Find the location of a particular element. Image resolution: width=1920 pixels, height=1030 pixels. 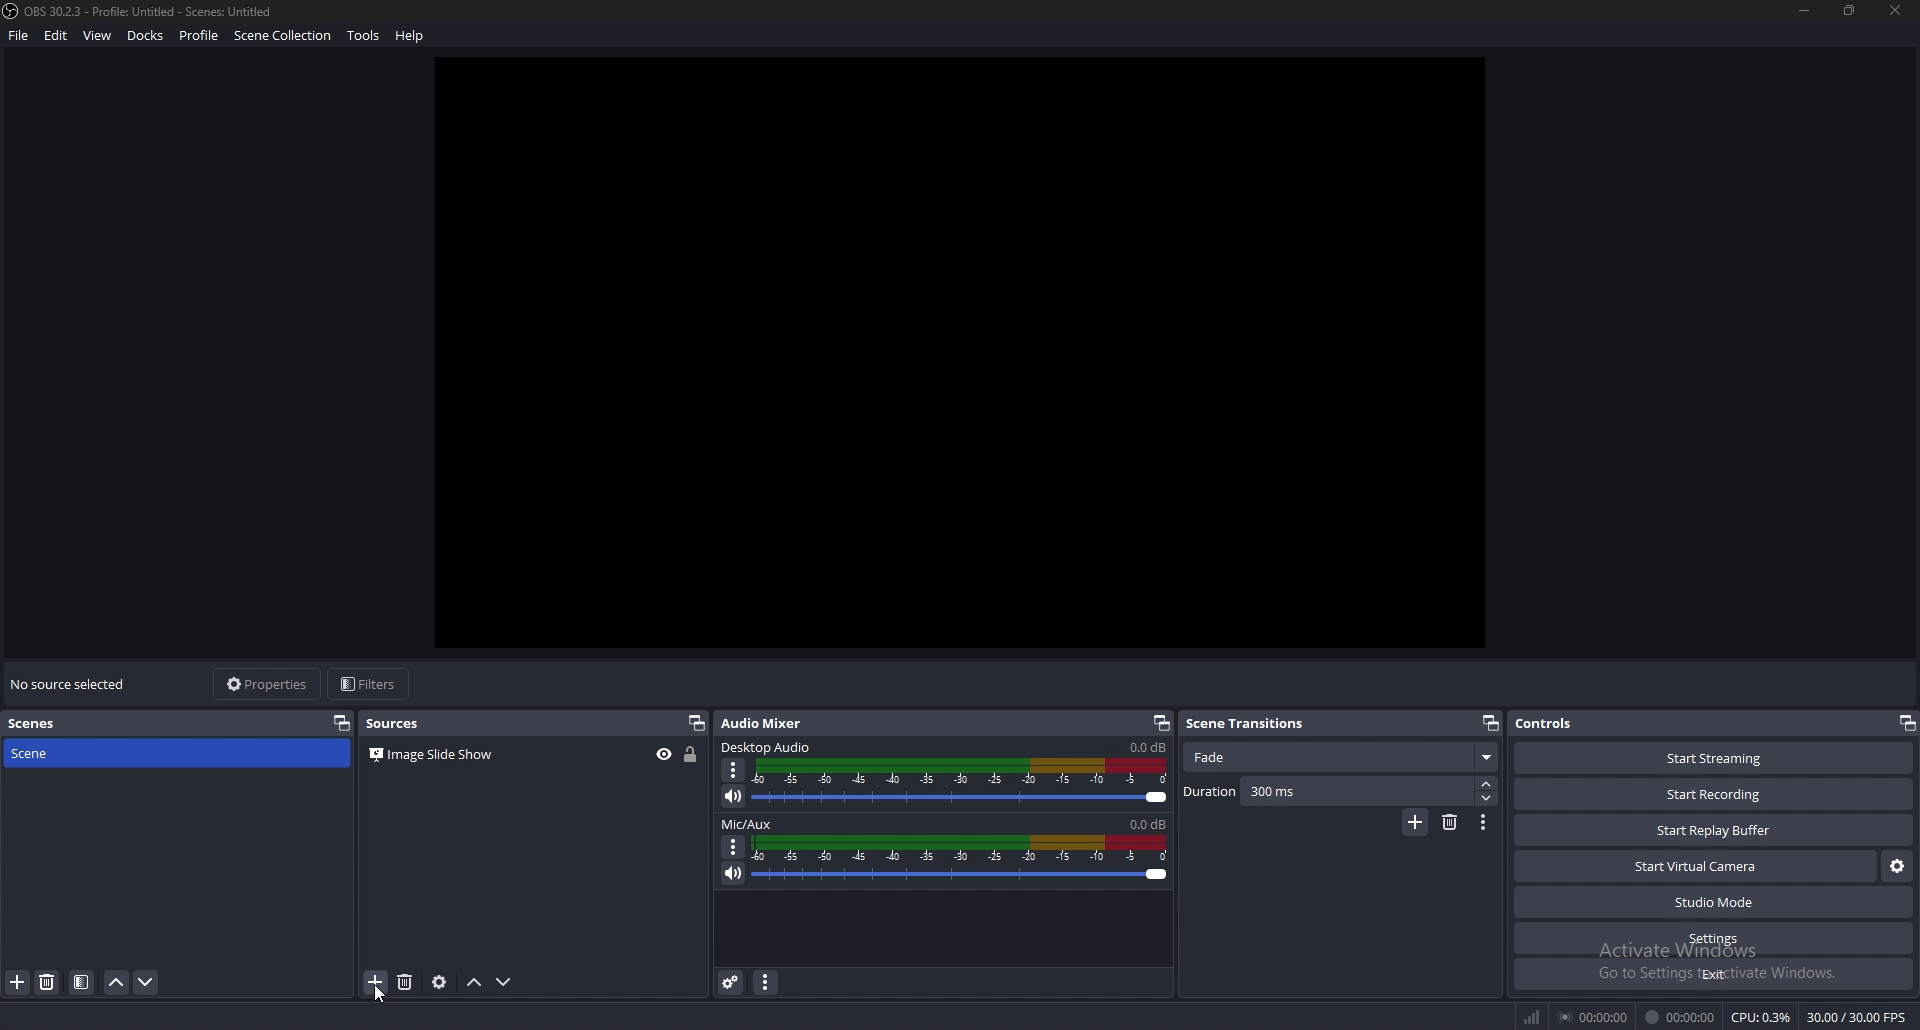

add transition is located at coordinates (1416, 822).